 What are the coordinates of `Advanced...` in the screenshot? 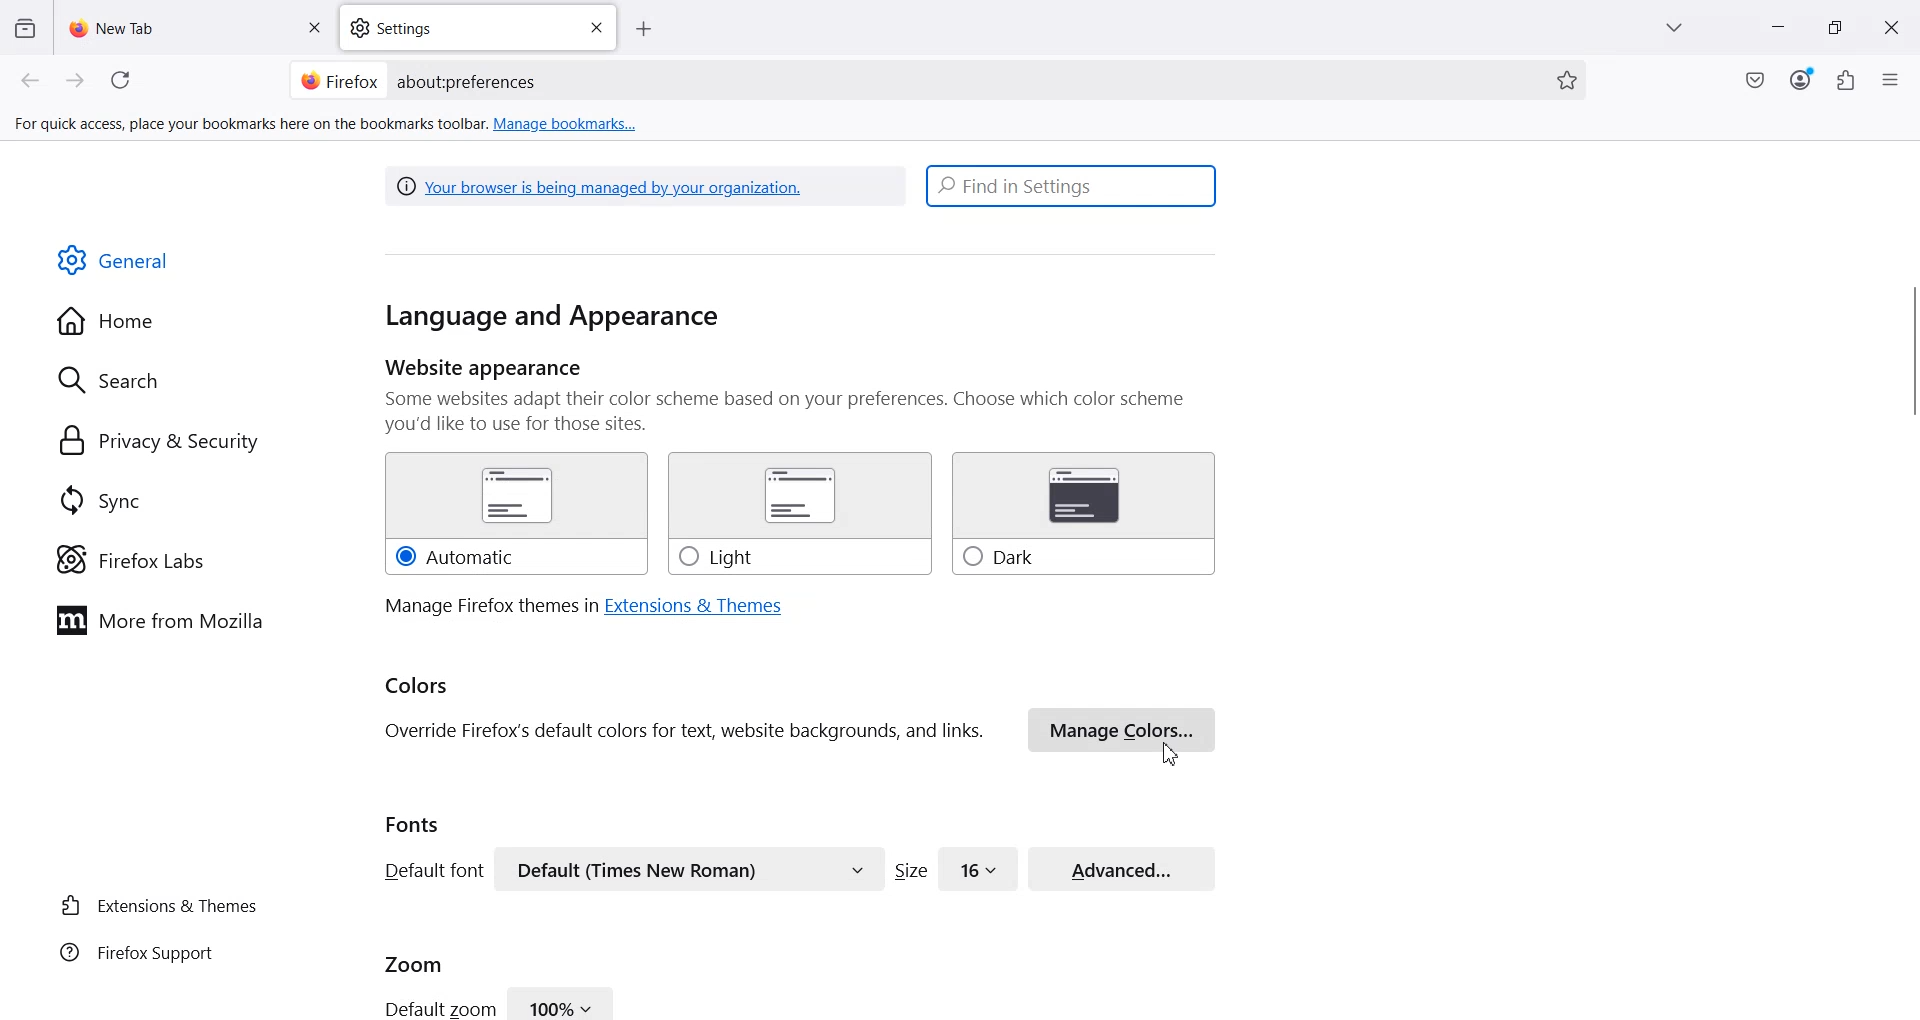 It's located at (1122, 866).